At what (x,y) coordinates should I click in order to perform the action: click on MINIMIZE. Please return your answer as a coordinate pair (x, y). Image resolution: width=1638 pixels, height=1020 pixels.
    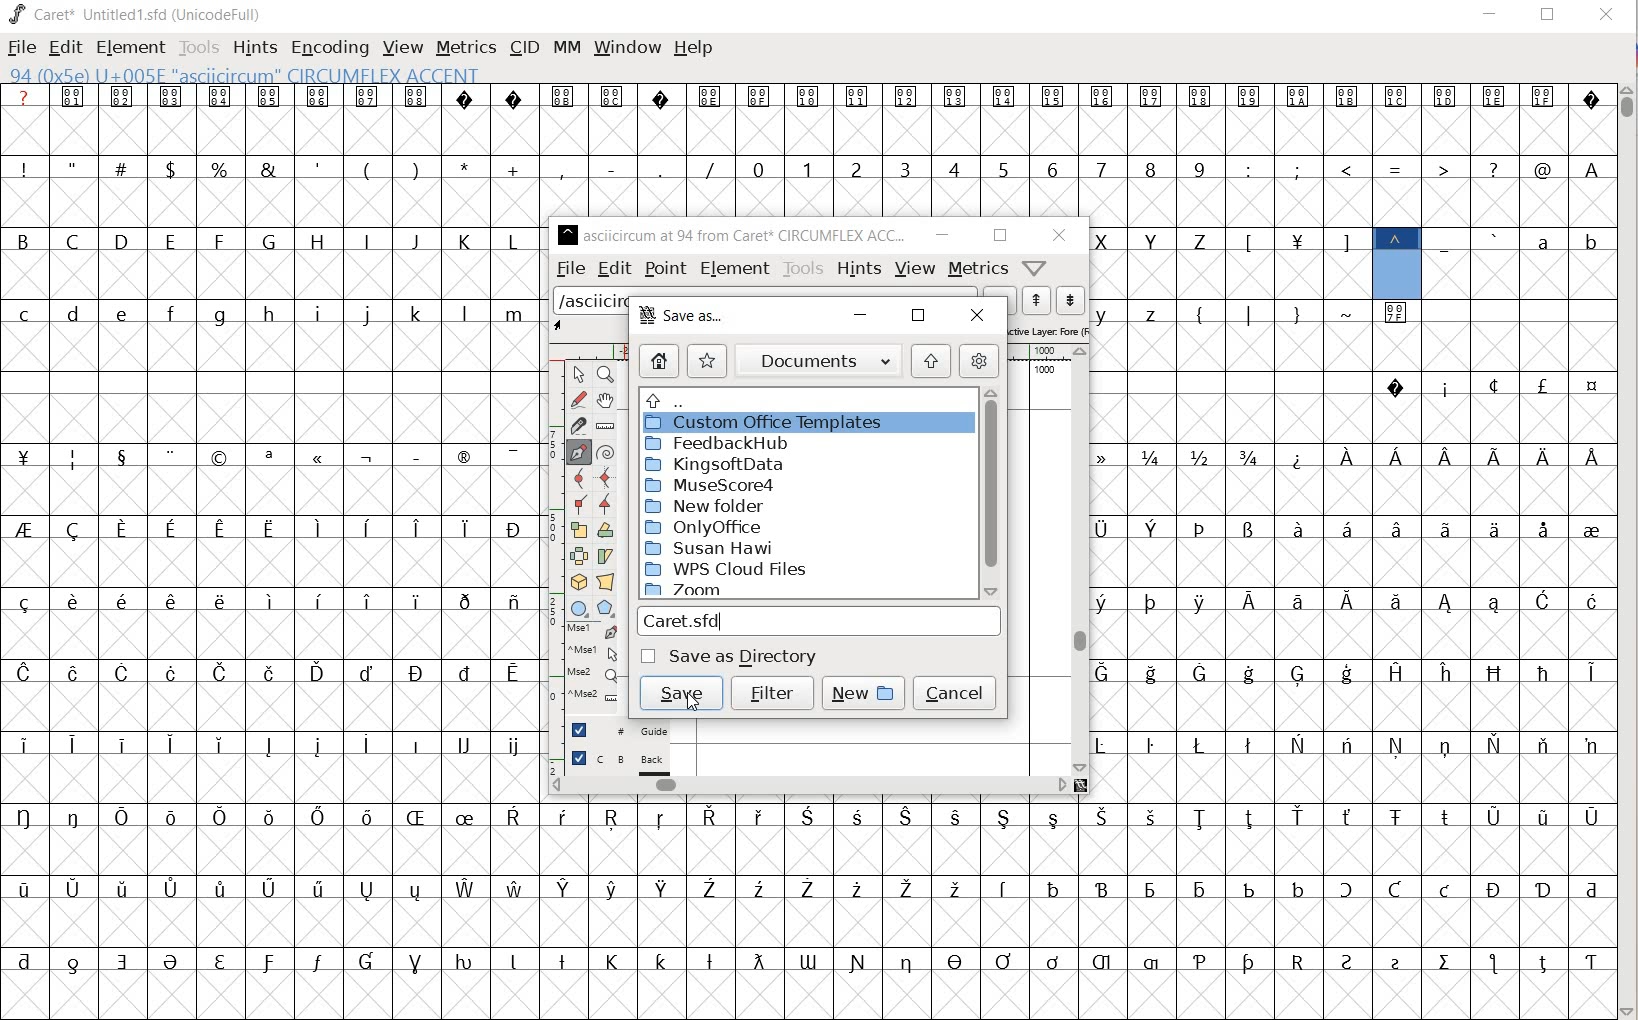
    Looking at the image, I should click on (1491, 13).